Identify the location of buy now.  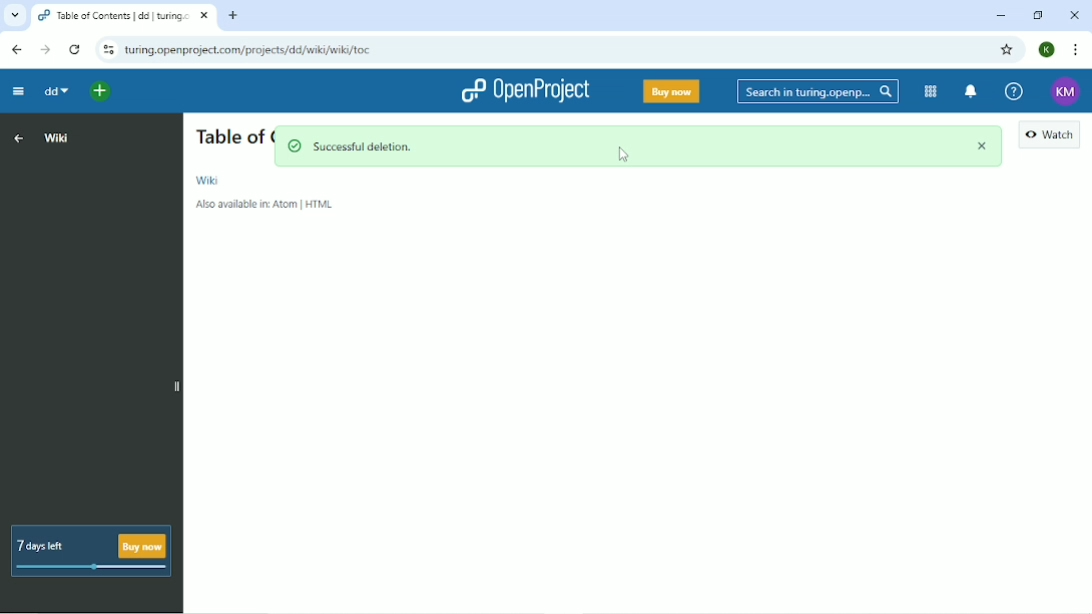
(141, 544).